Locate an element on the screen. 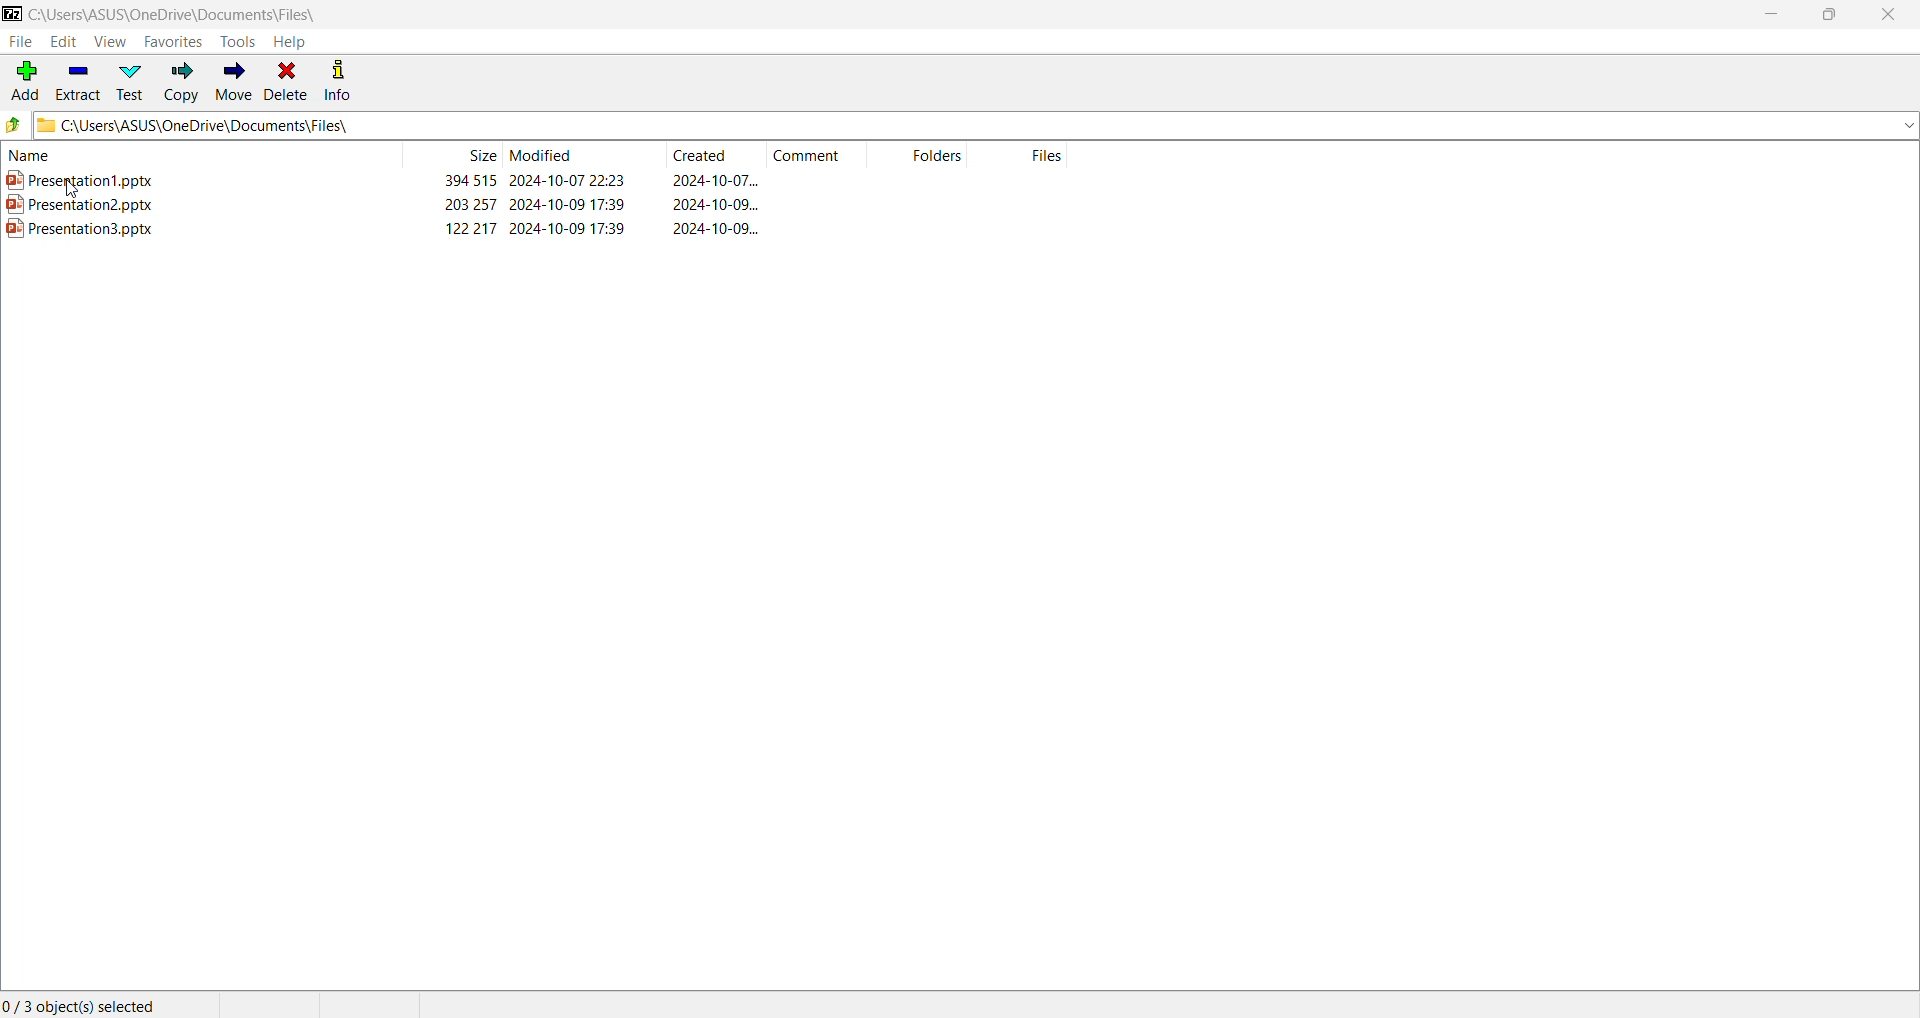 The image size is (1920, 1018). Close is located at coordinates (1888, 16).